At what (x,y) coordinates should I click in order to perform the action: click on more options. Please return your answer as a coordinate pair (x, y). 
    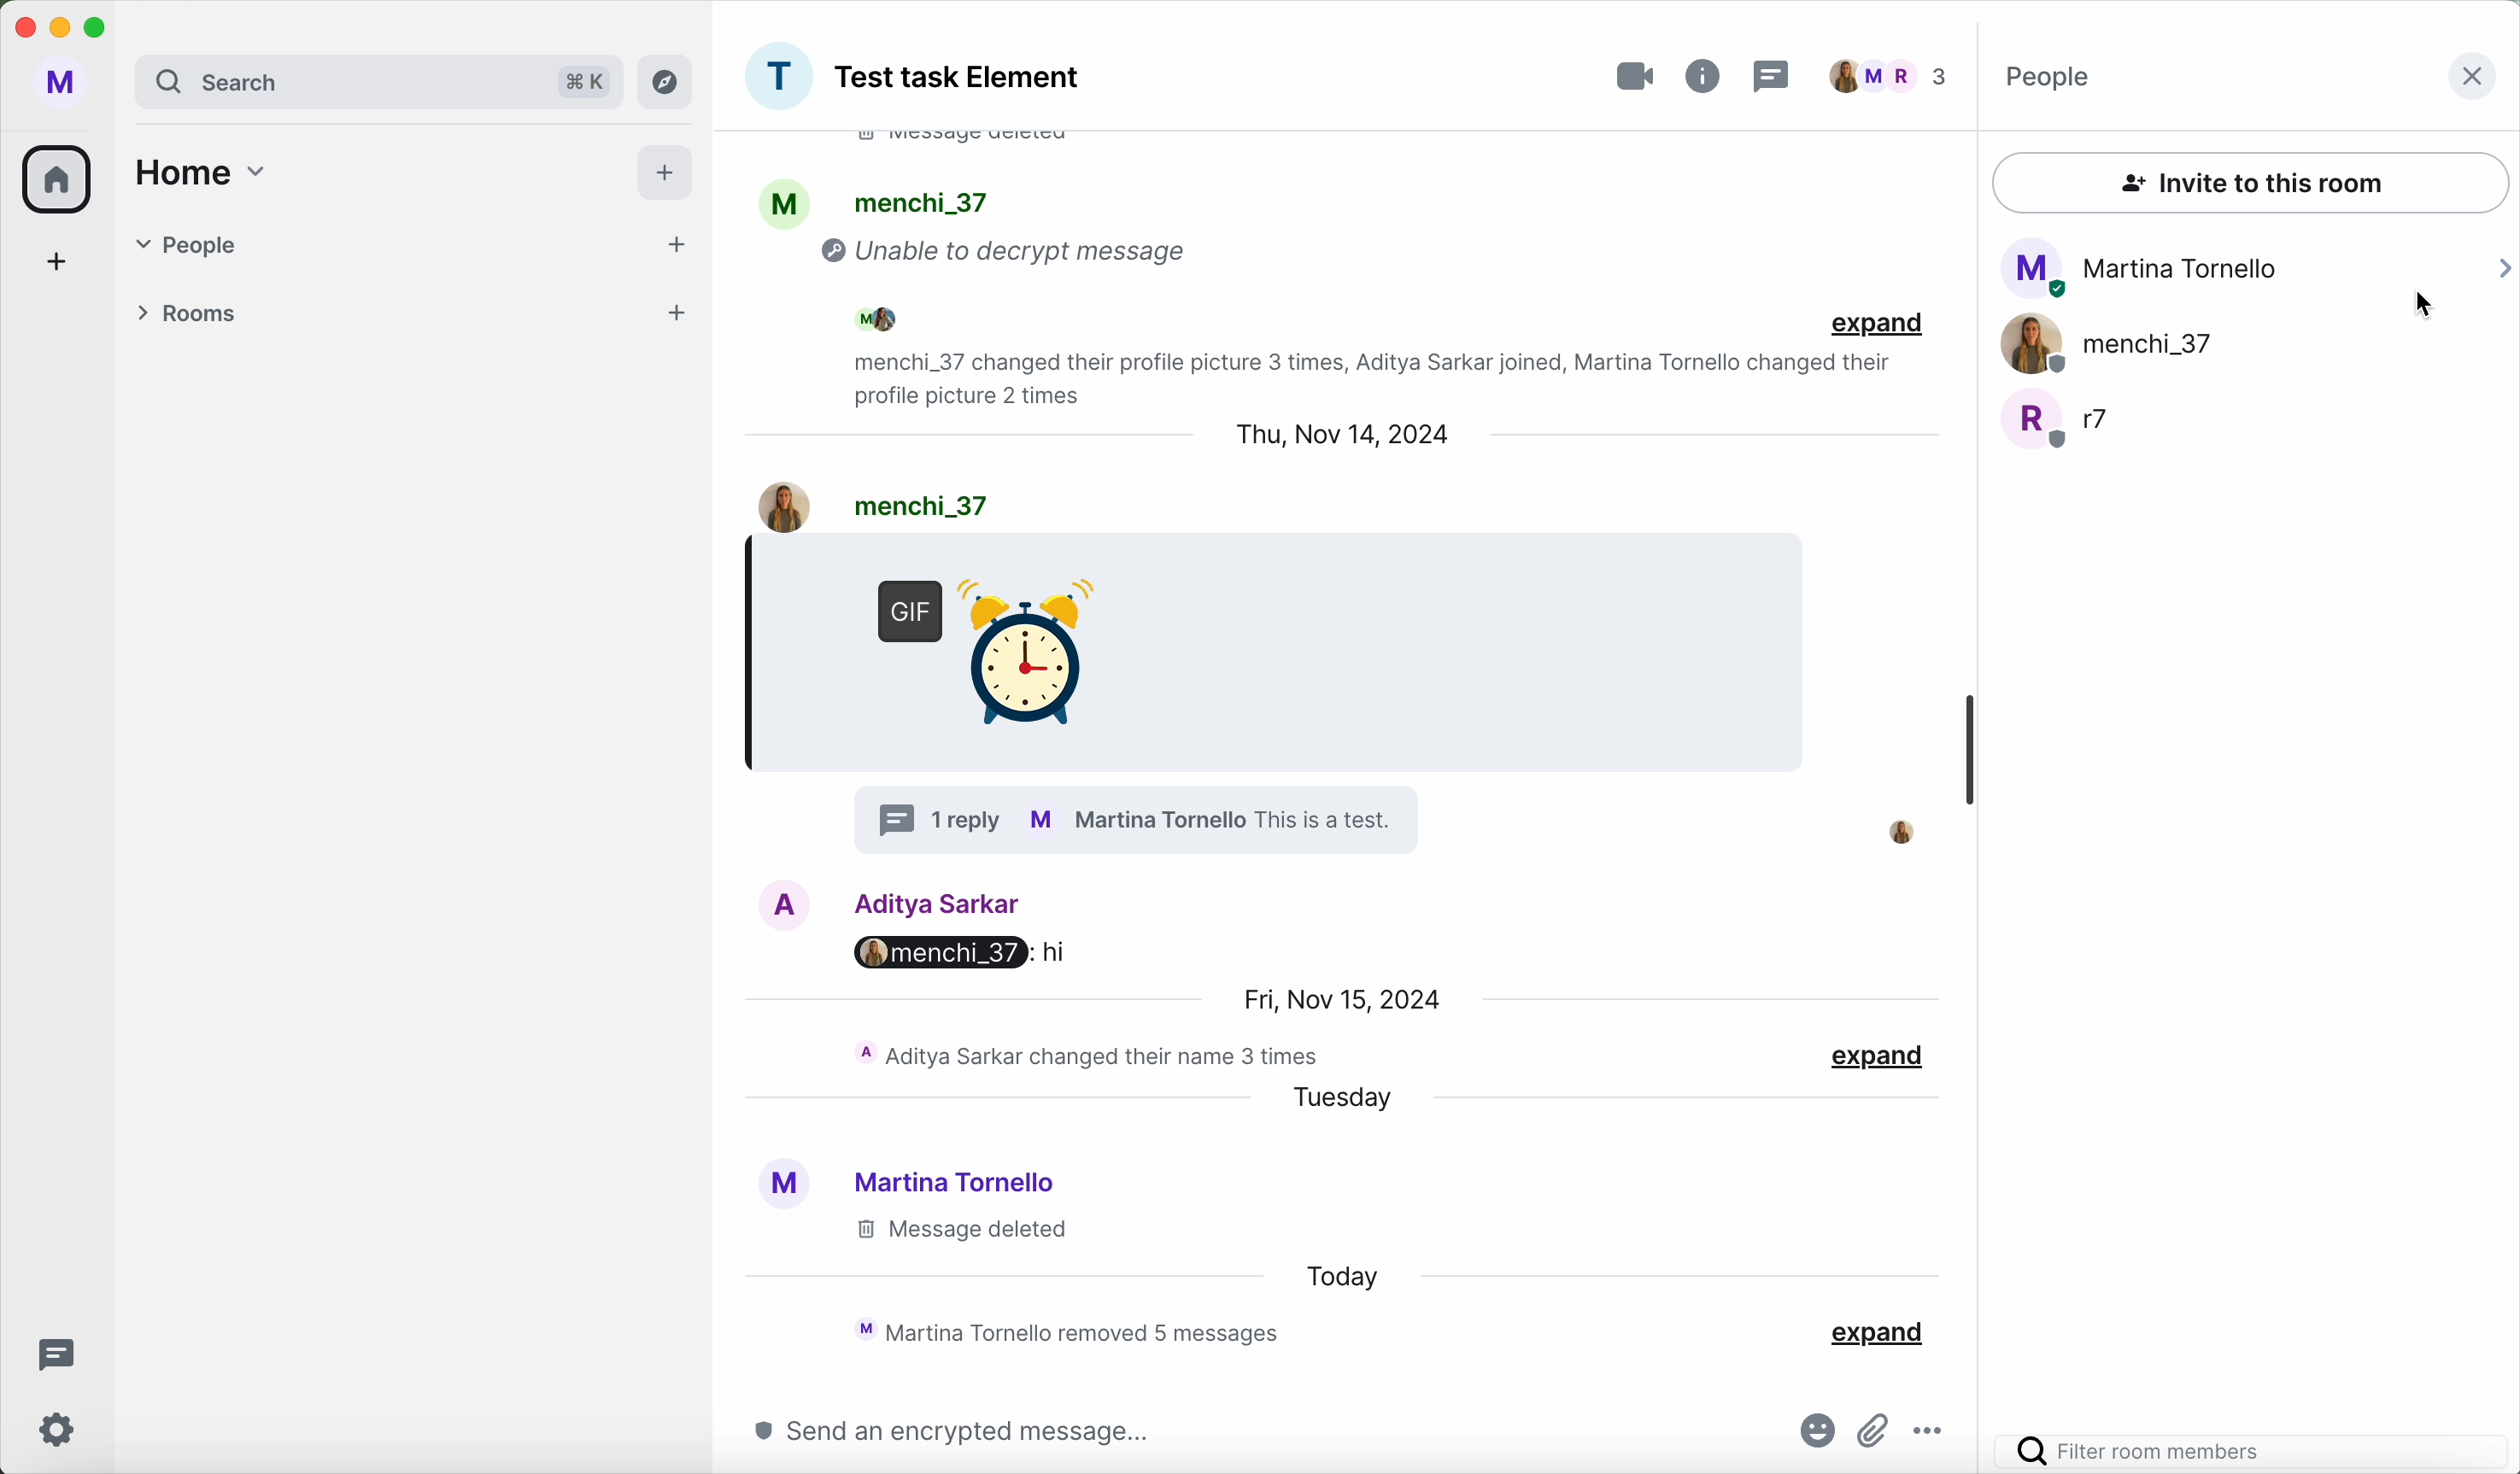
    Looking at the image, I should click on (1936, 1434).